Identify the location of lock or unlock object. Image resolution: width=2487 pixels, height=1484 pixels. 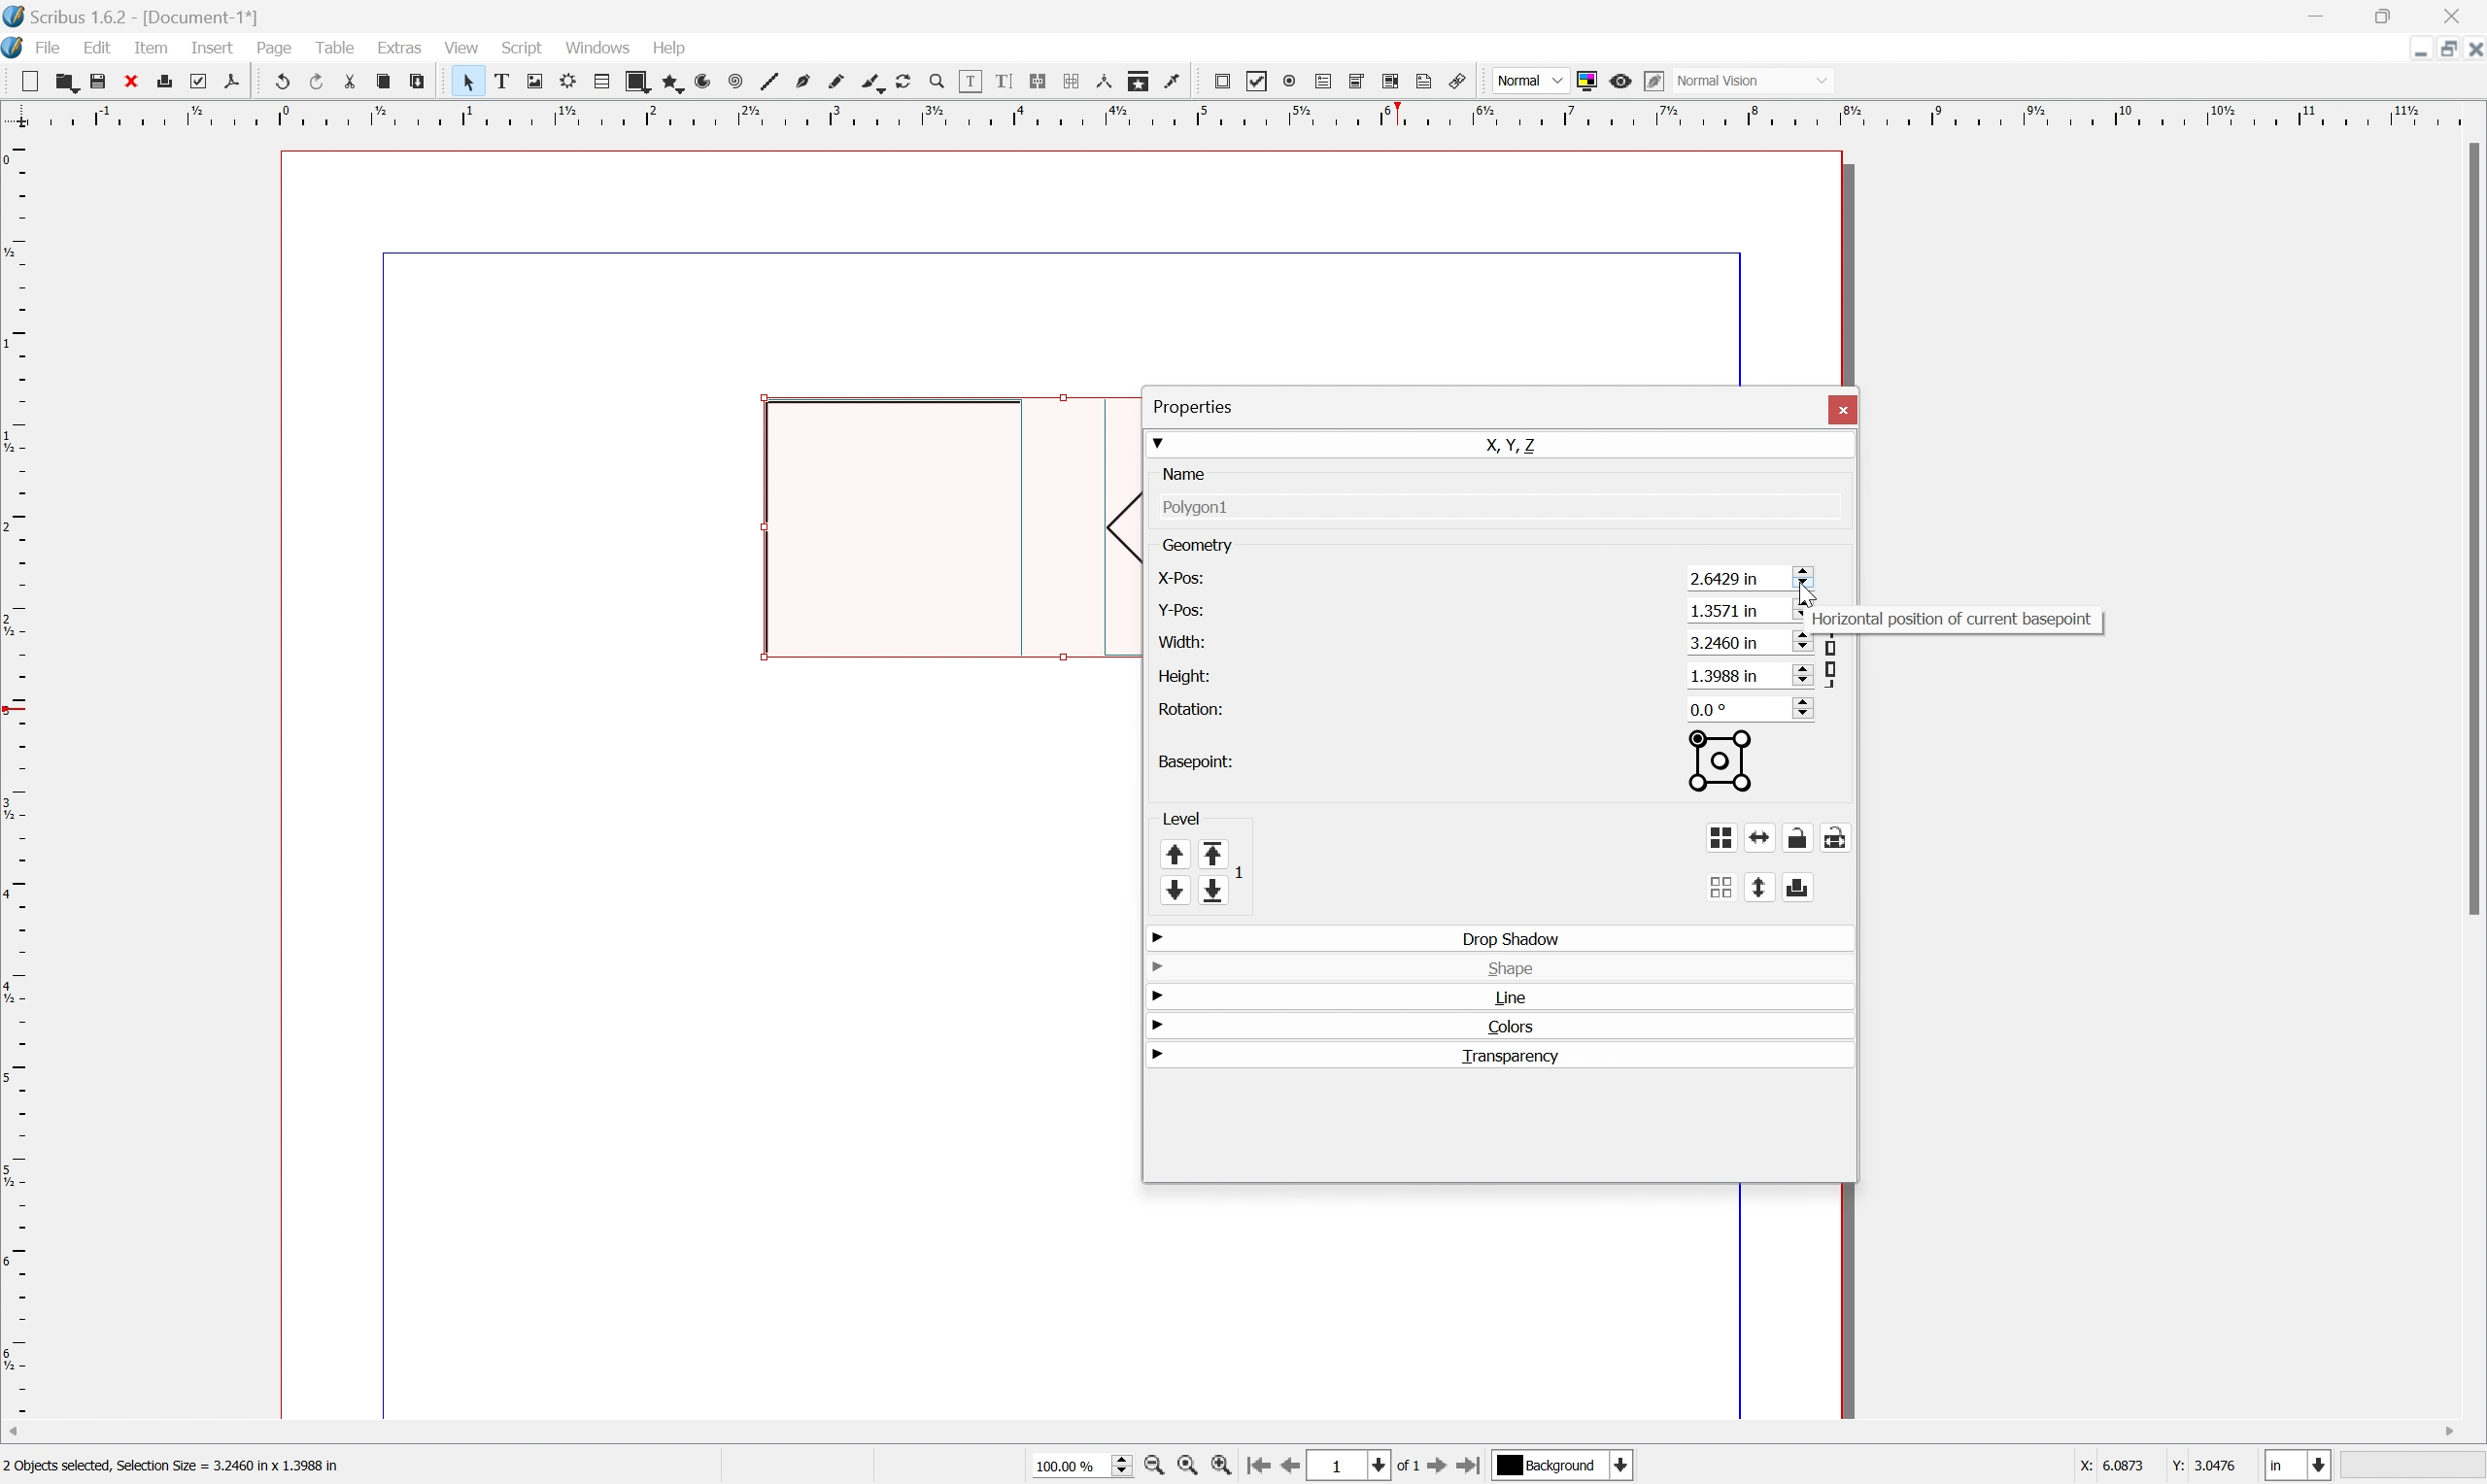
(1795, 838).